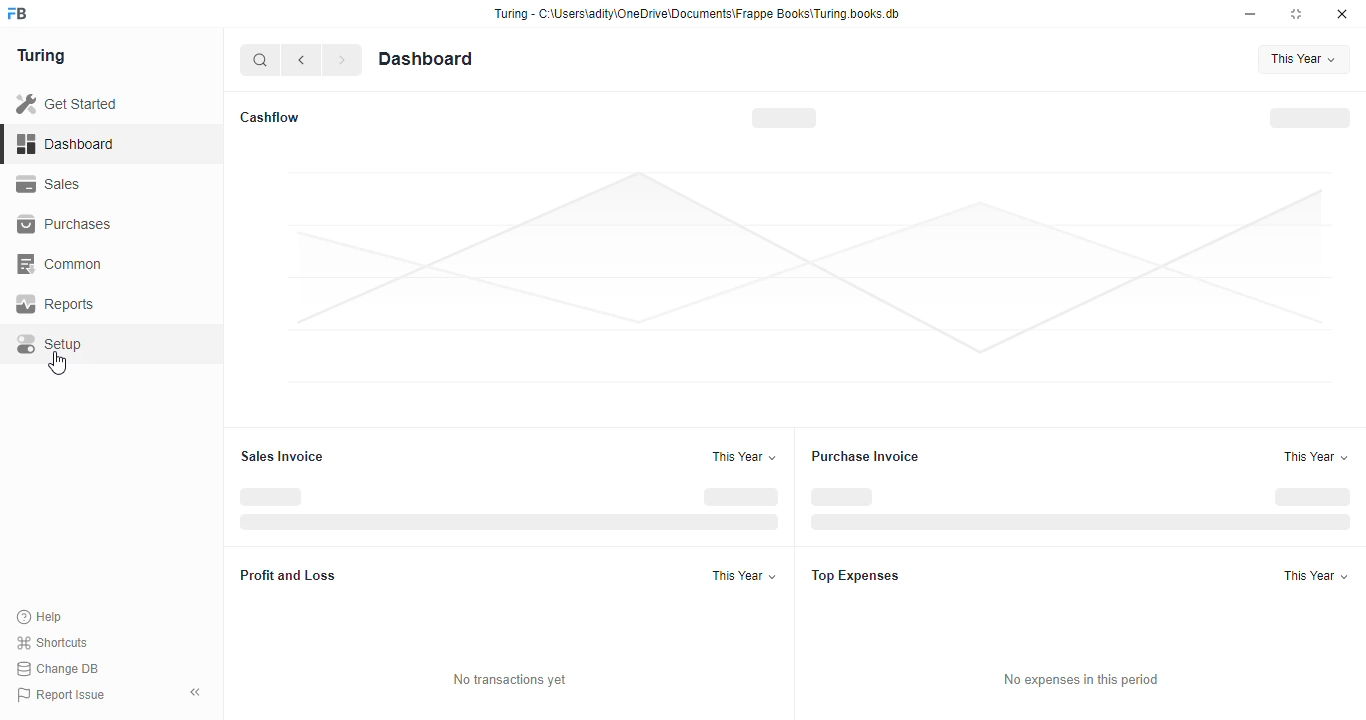 Image resolution: width=1366 pixels, height=720 pixels. Describe the element at coordinates (1299, 14) in the screenshot. I see `maximise` at that location.